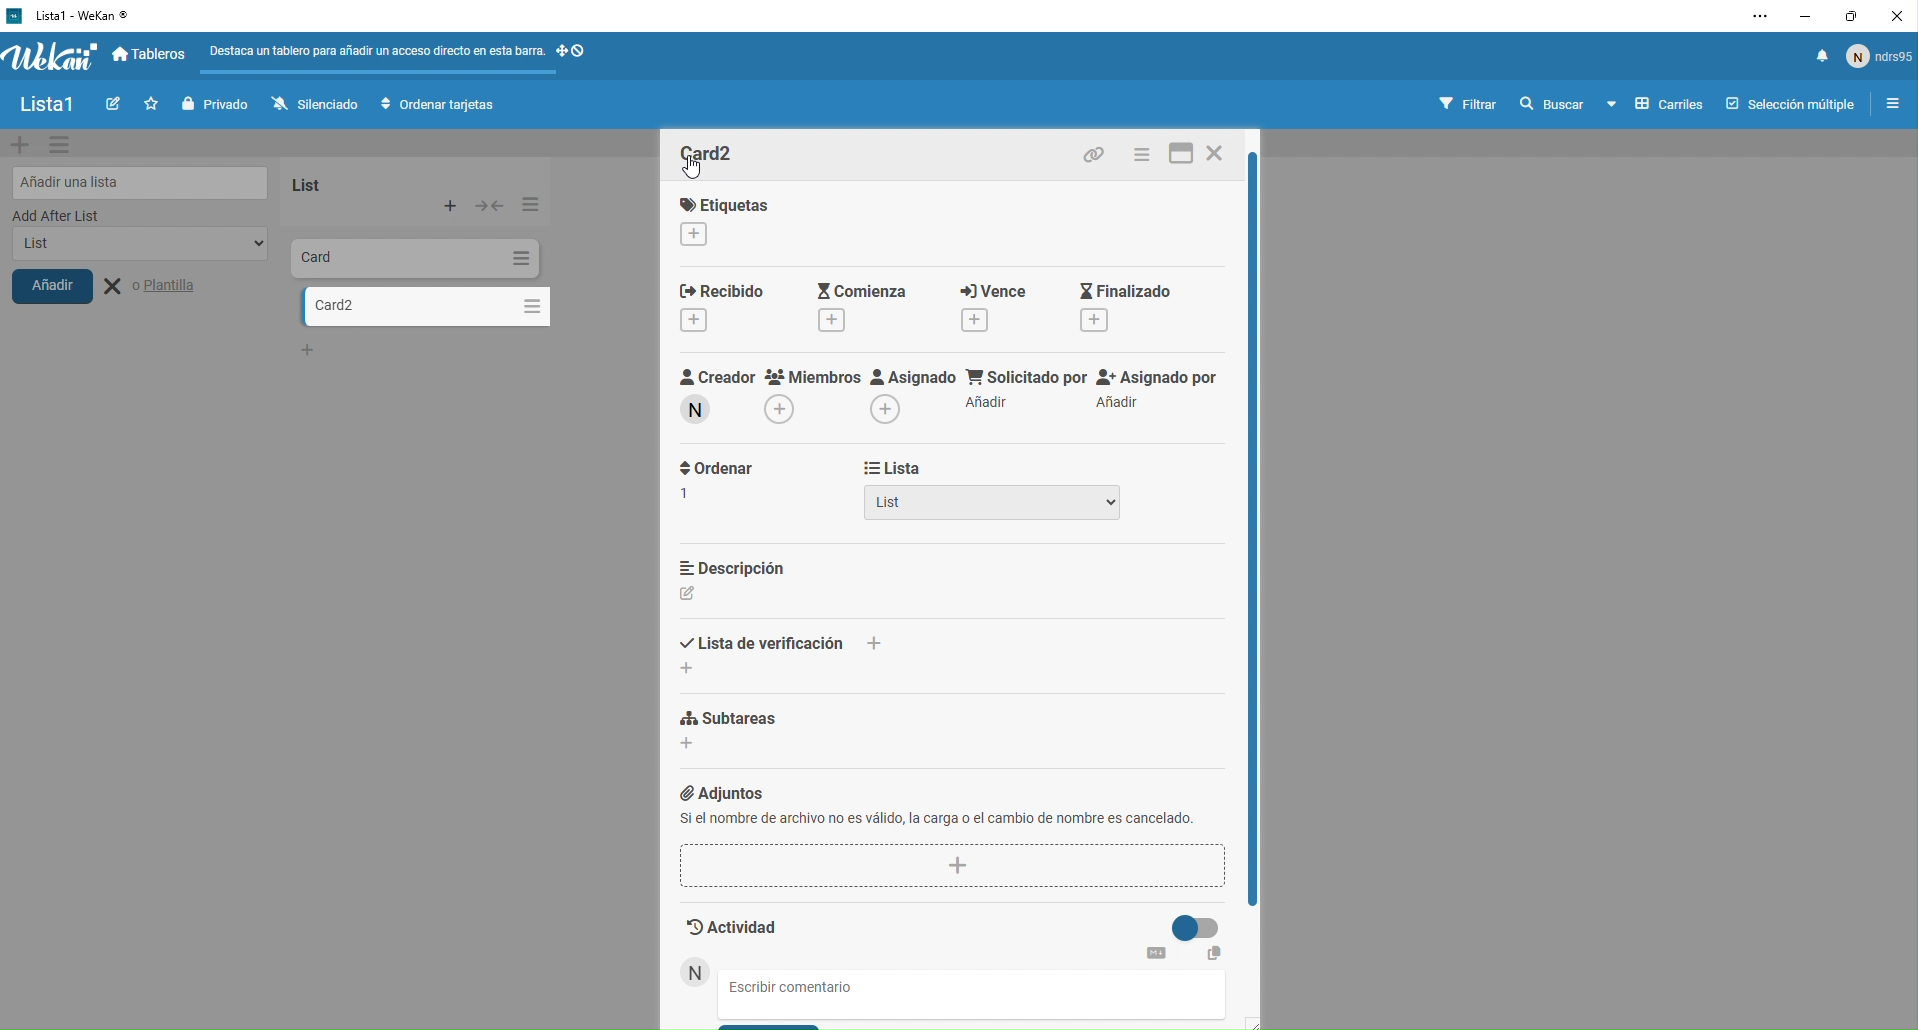 The image size is (1918, 1030). What do you see at coordinates (1100, 154) in the screenshot?
I see `link` at bounding box center [1100, 154].